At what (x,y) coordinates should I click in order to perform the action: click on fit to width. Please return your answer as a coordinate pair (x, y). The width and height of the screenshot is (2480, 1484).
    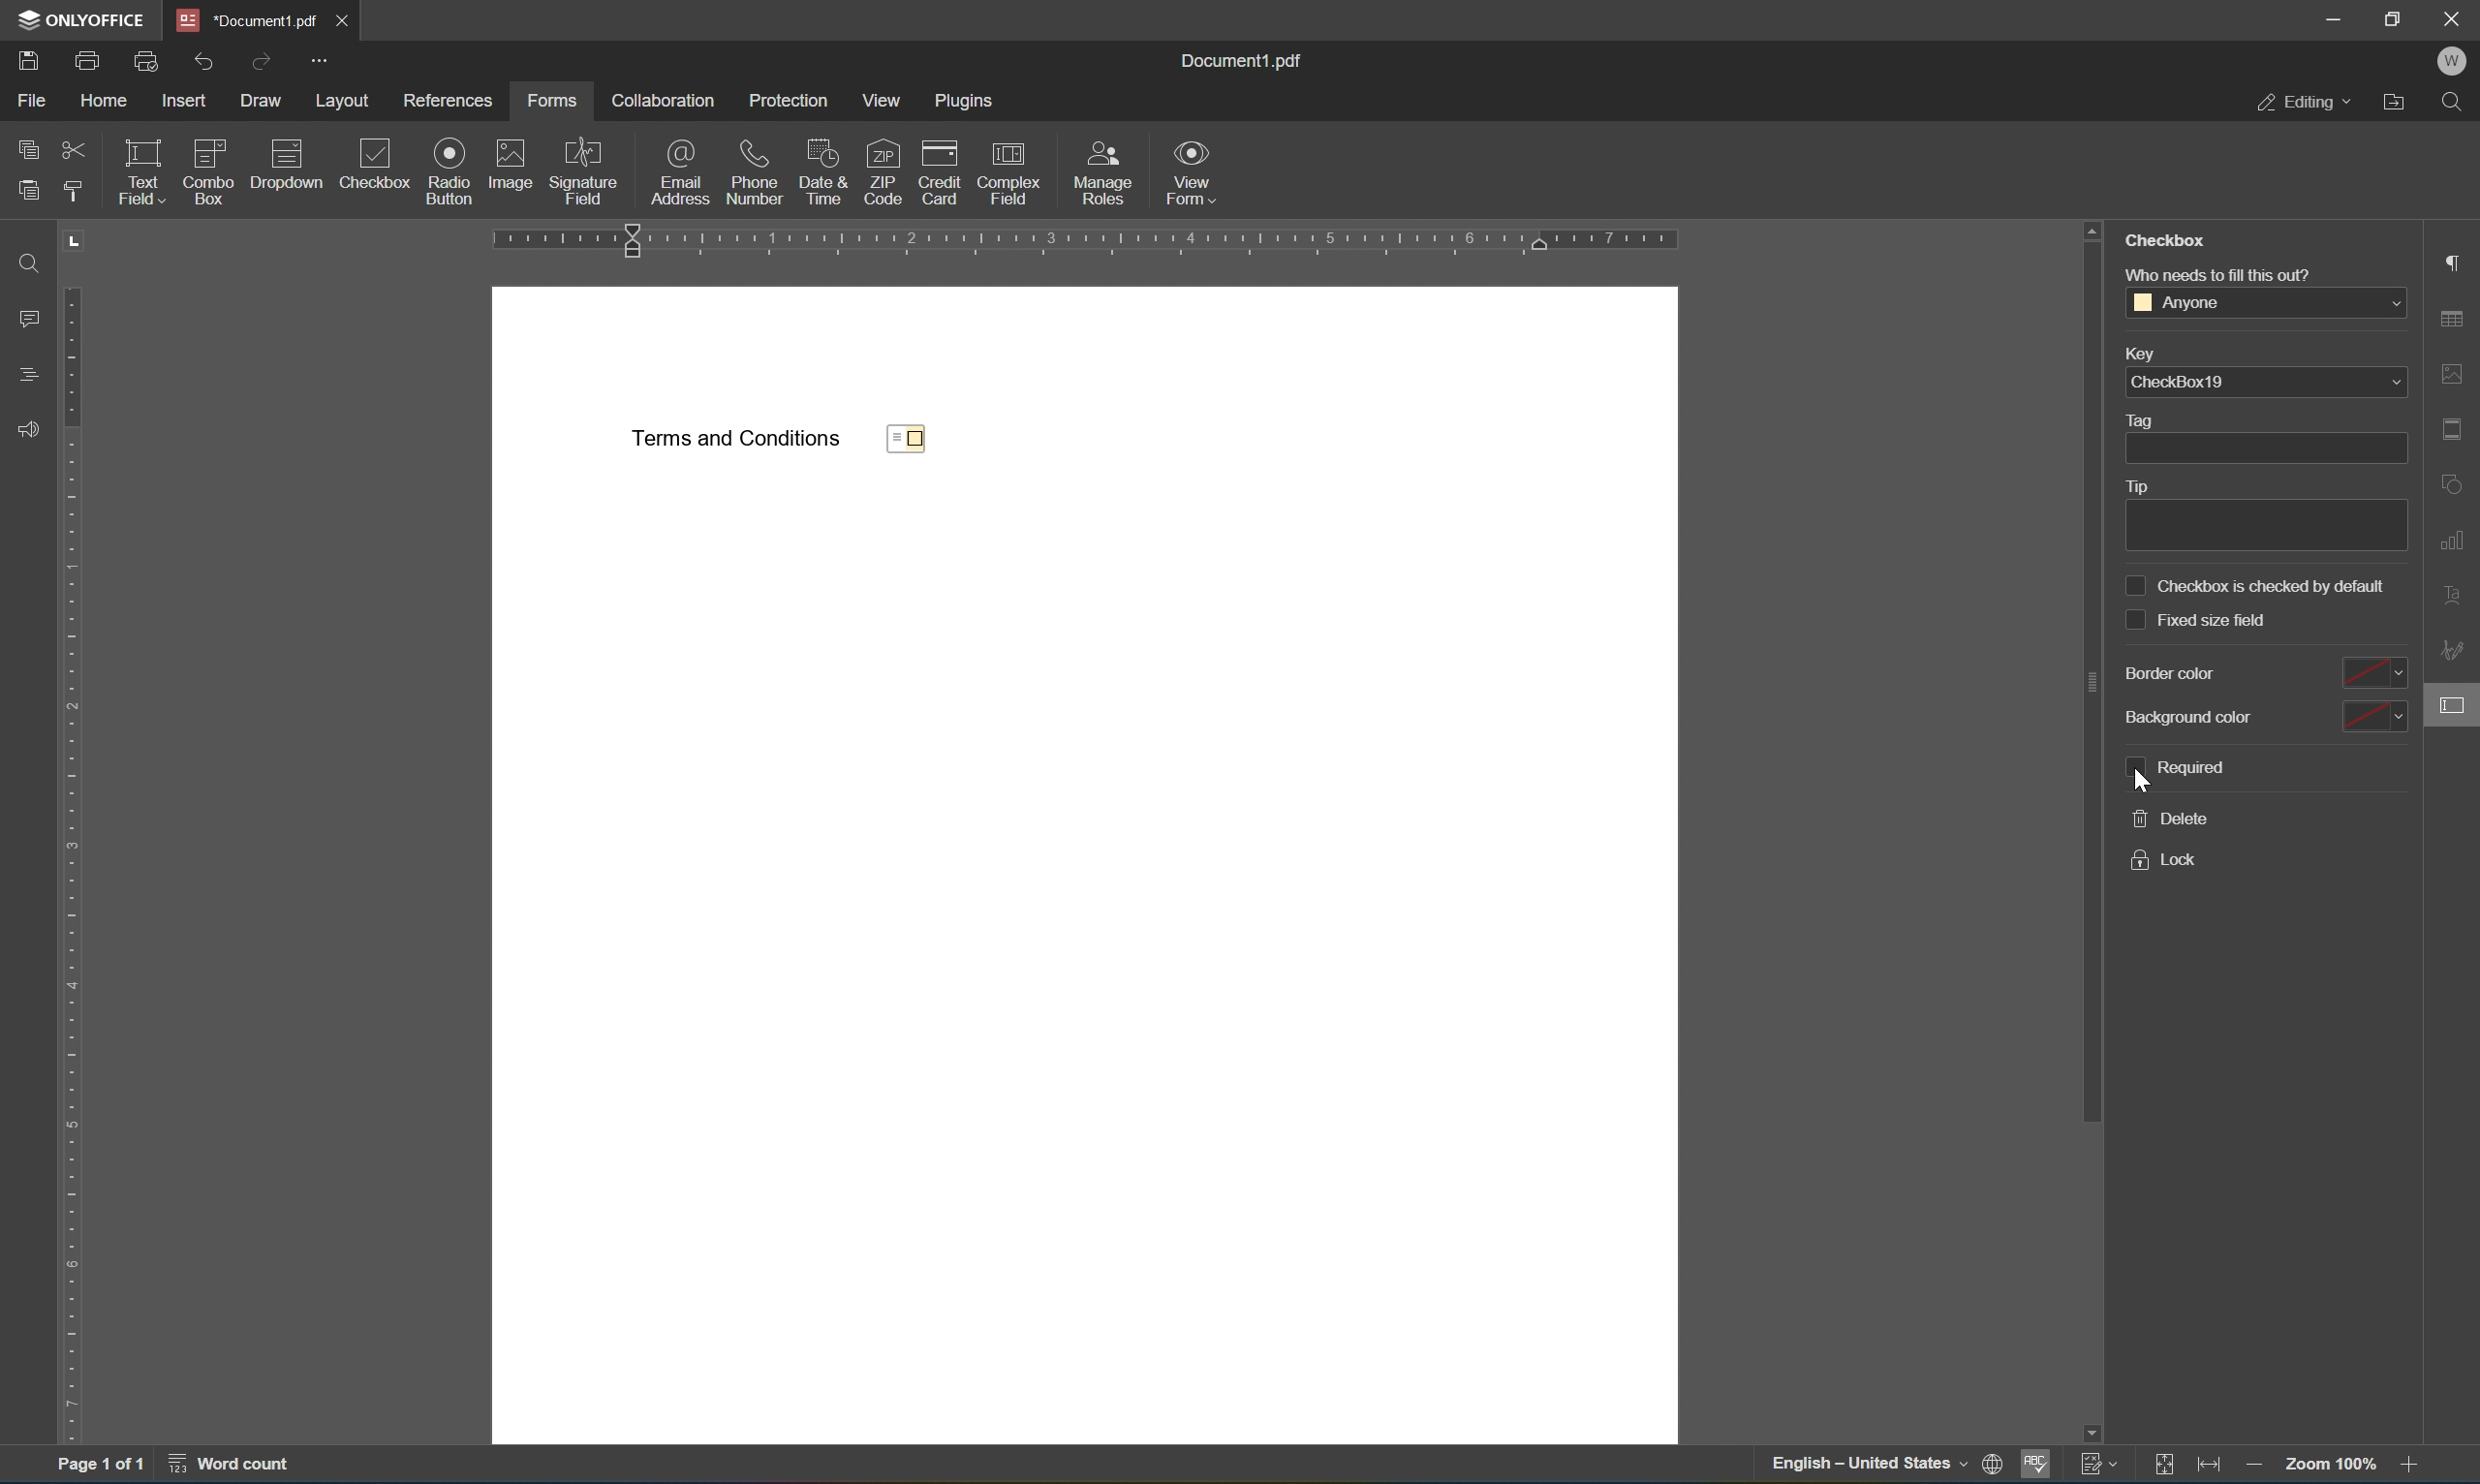
    Looking at the image, I should click on (2207, 1467).